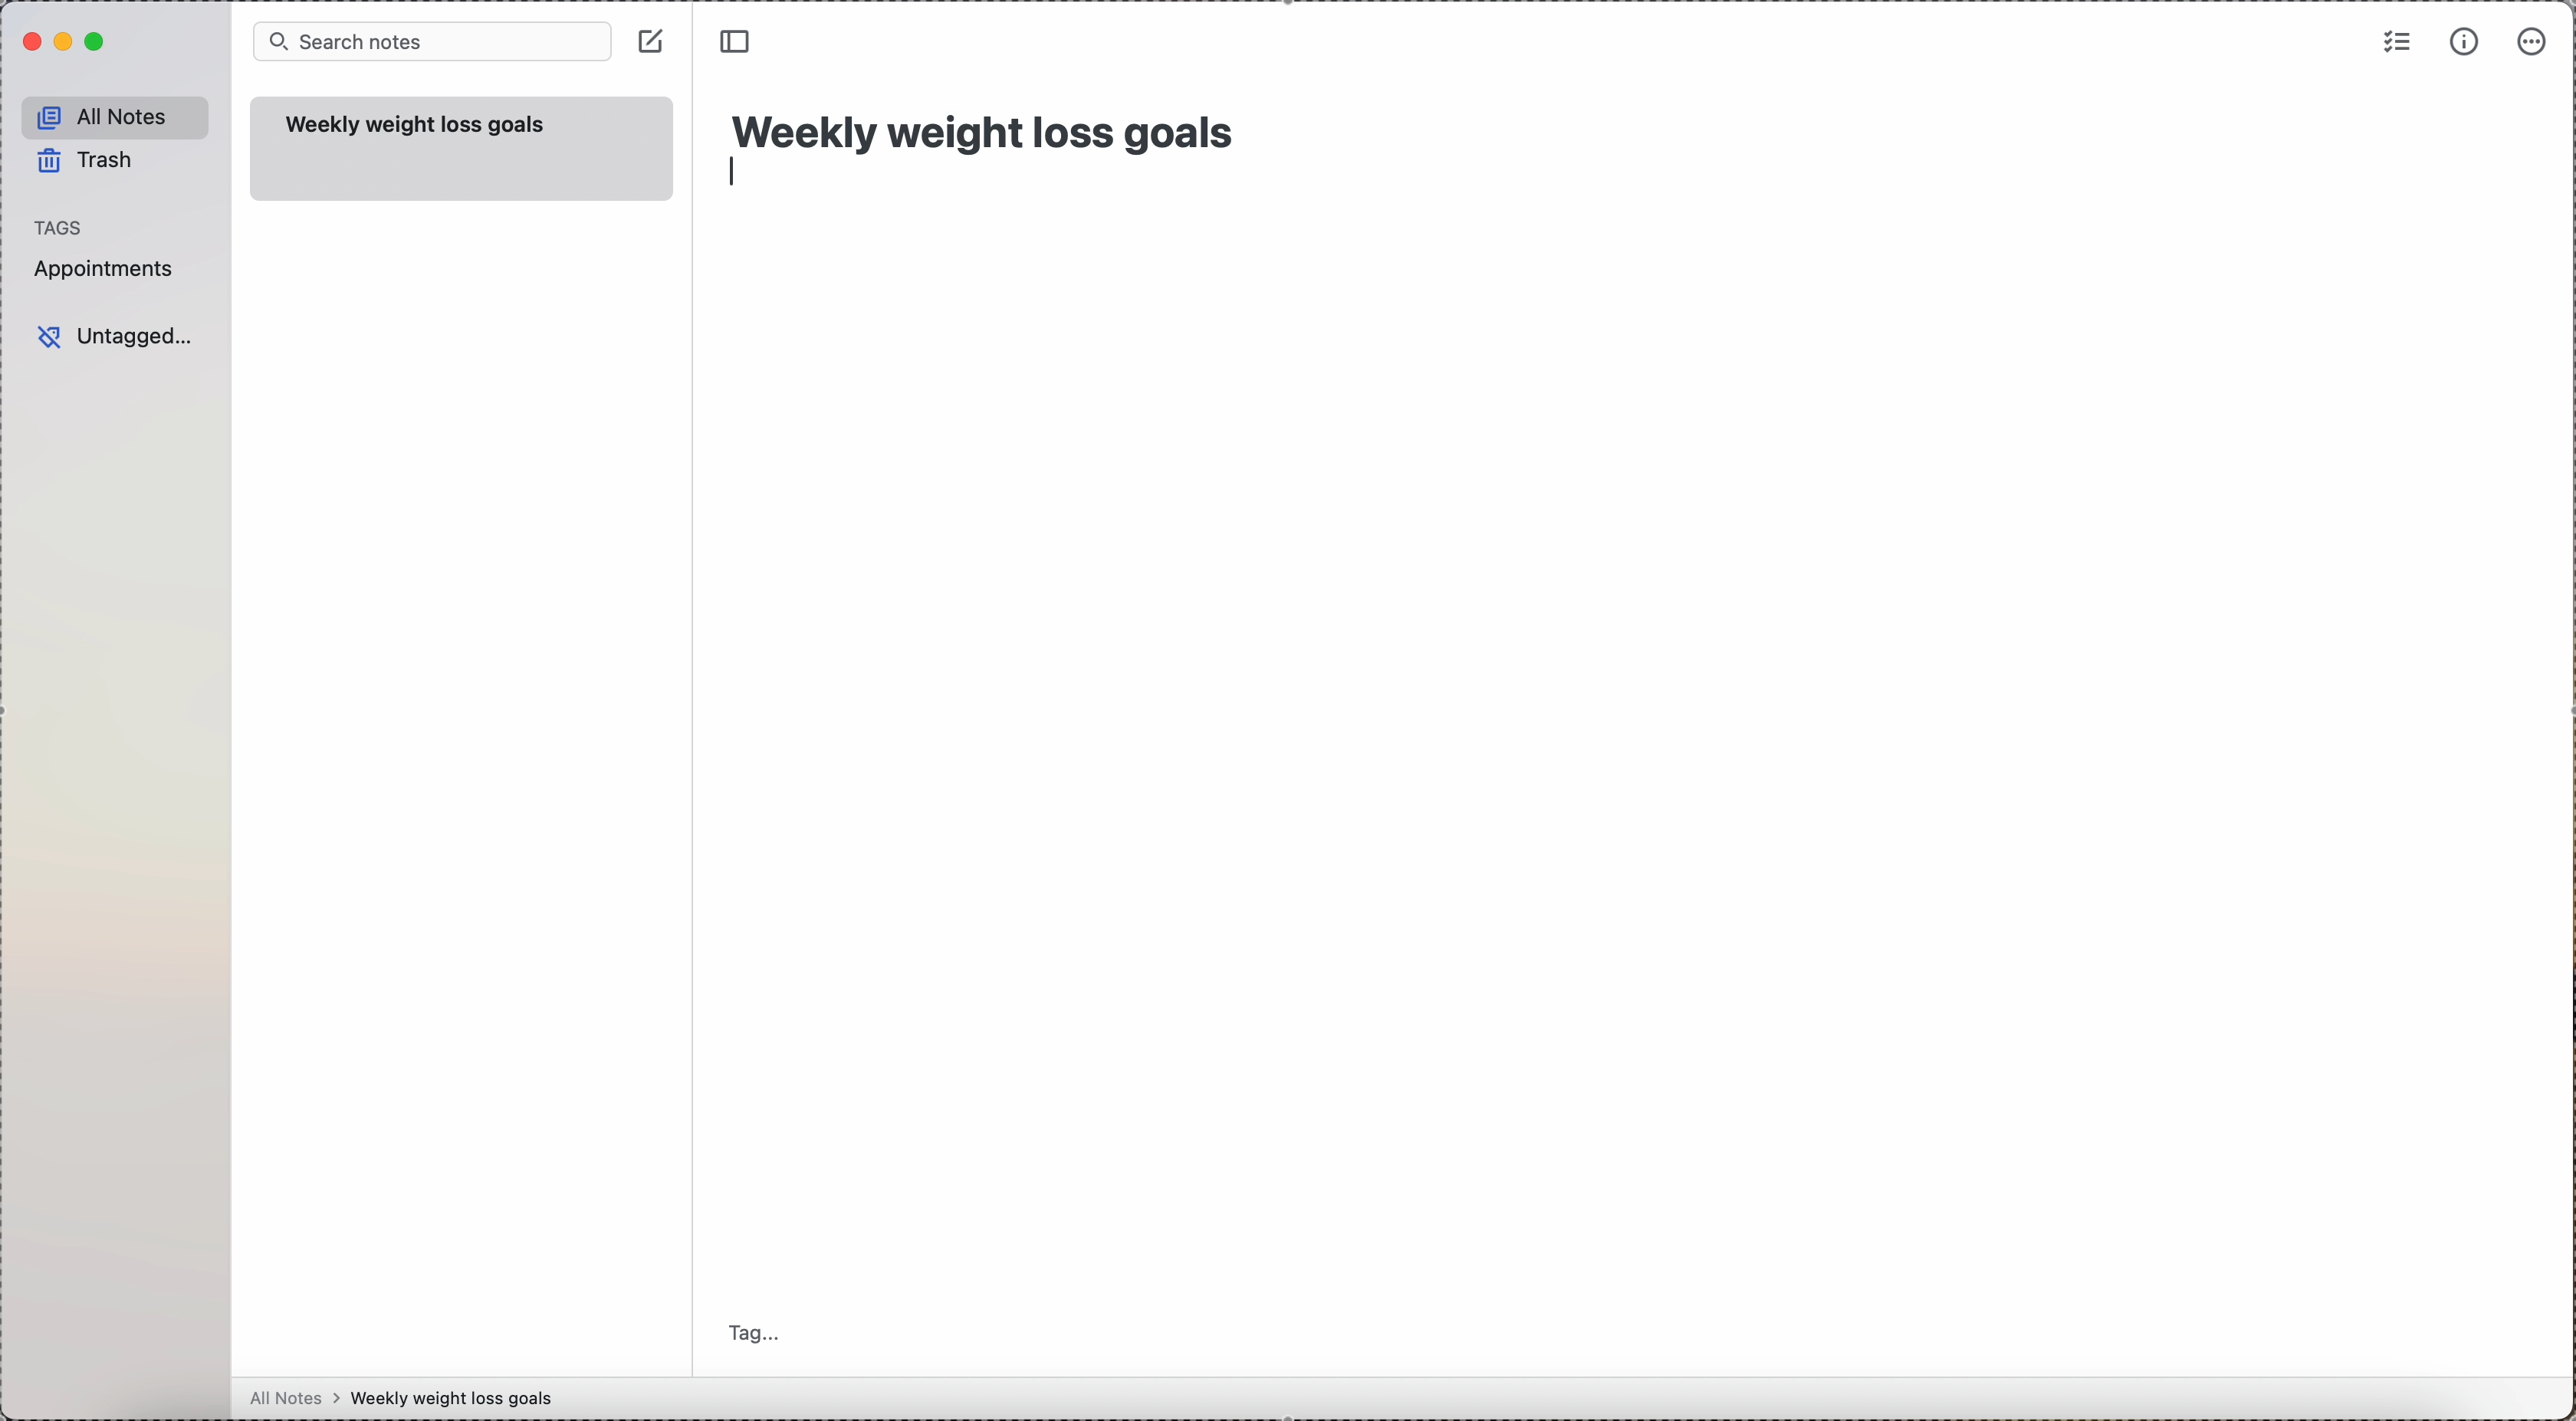  I want to click on appointments, so click(109, 271).